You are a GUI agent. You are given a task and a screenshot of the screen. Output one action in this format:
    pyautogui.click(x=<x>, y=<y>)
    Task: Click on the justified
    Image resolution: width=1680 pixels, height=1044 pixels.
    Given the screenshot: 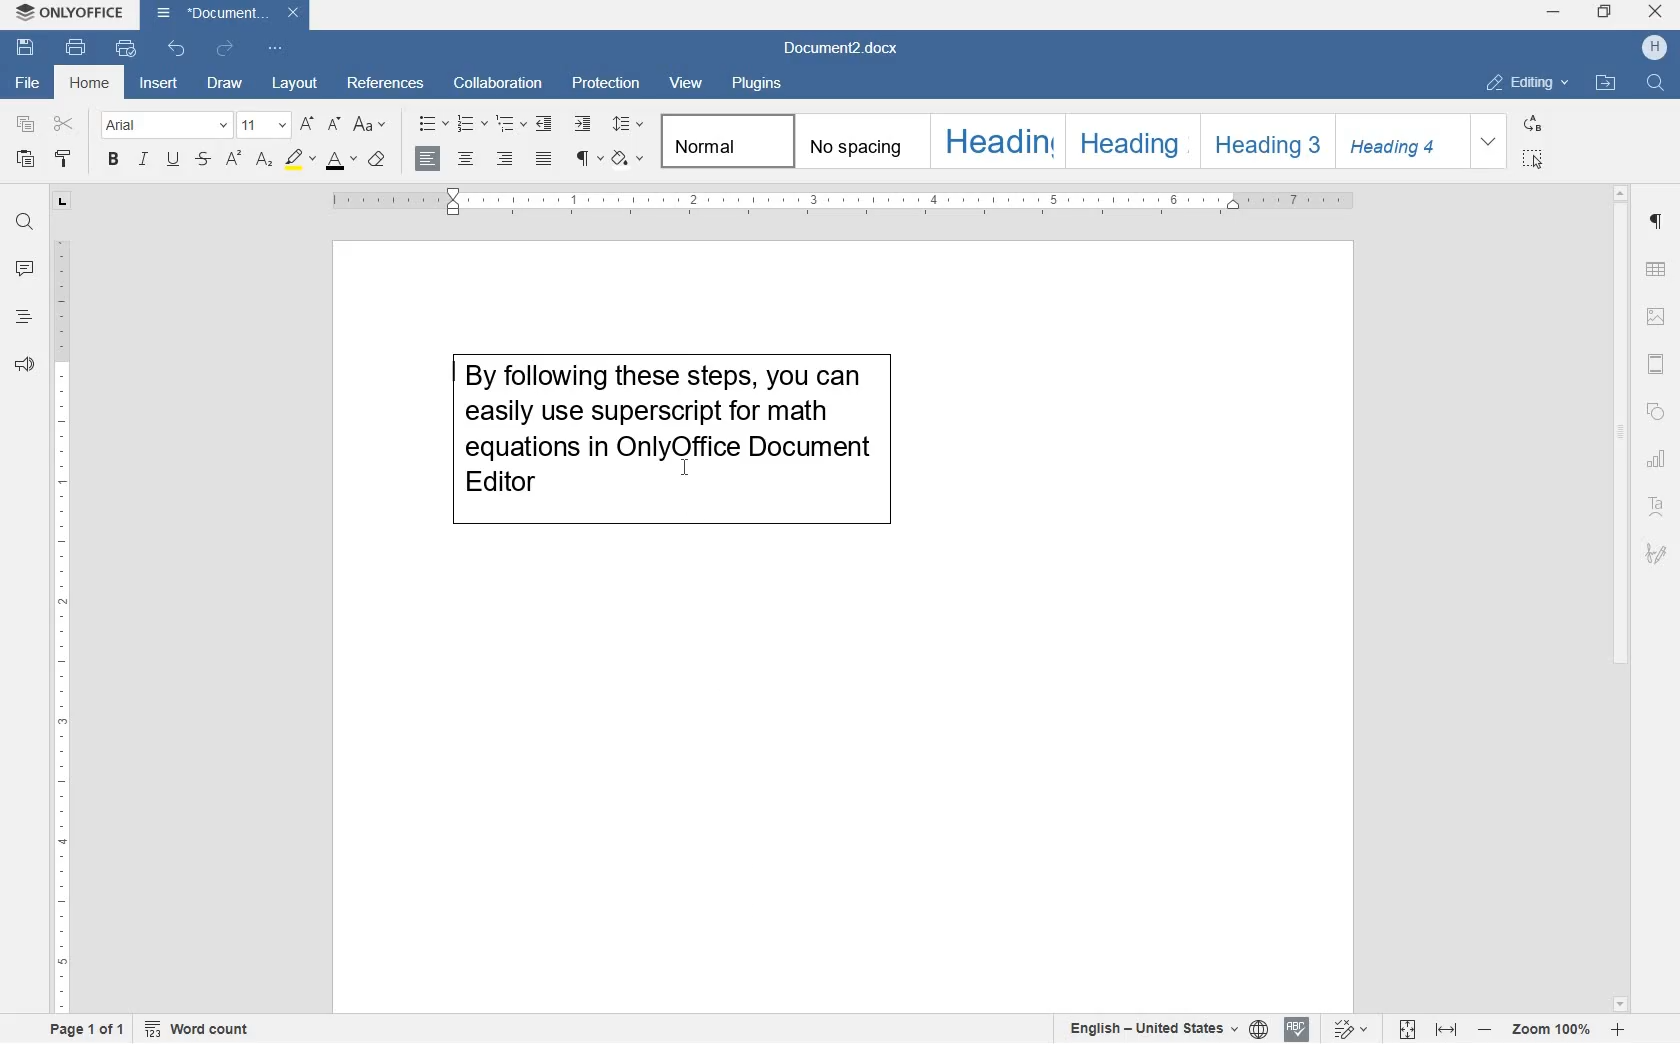 What is the action you would take?
    pyautogui.click(x=547, y=158)
    